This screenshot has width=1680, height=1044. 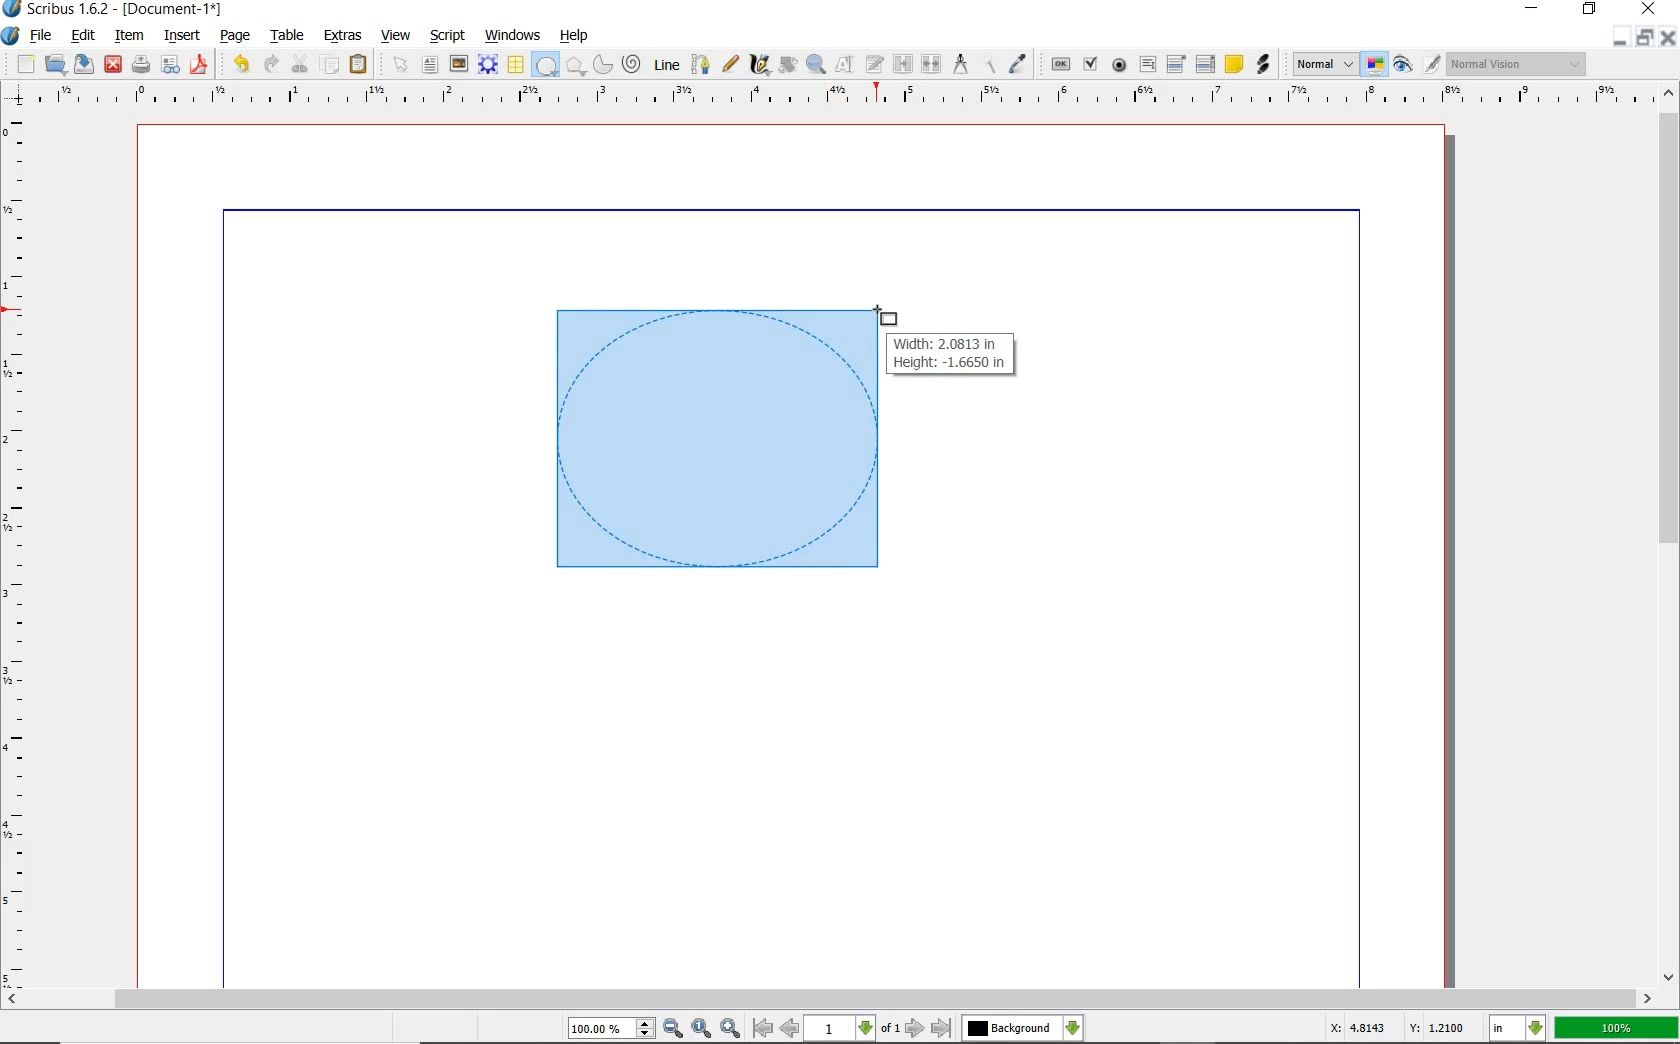 I want to click on coordinates, so click(x=1395, y=1028).